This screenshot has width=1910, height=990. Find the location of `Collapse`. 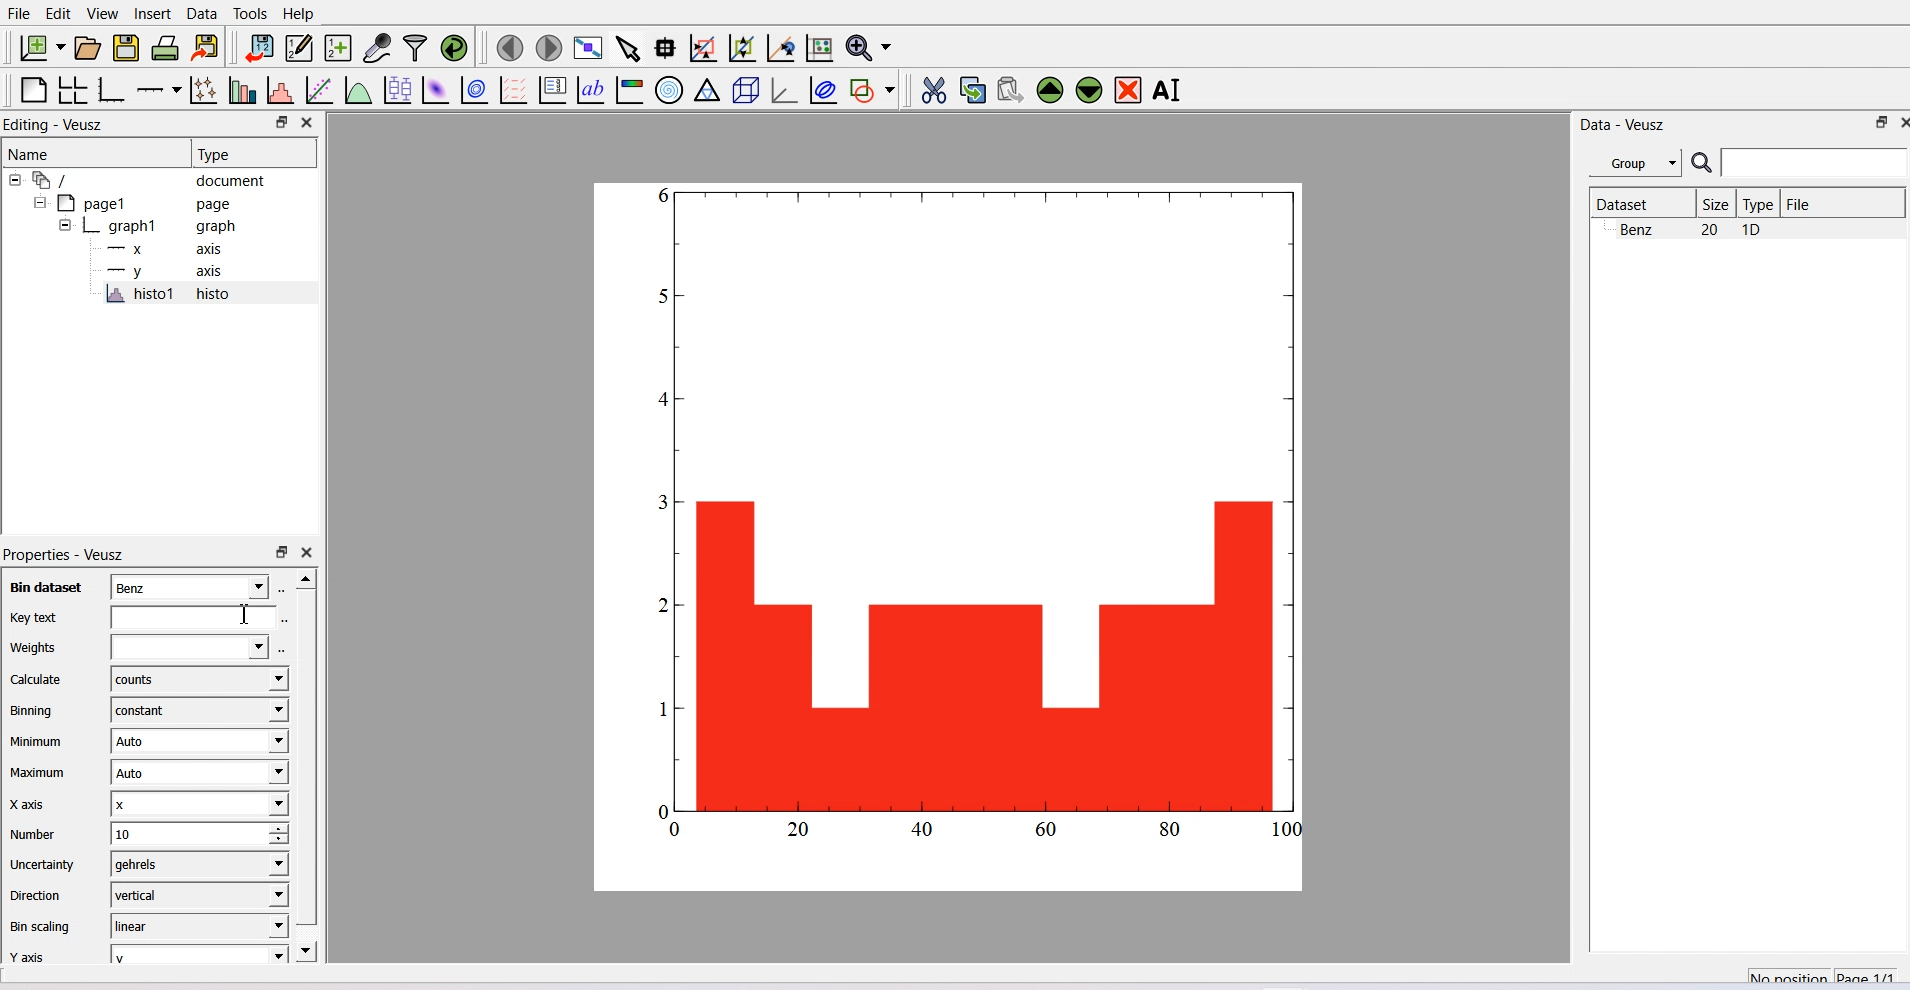

Collapse is located at coordinates (61, 225).